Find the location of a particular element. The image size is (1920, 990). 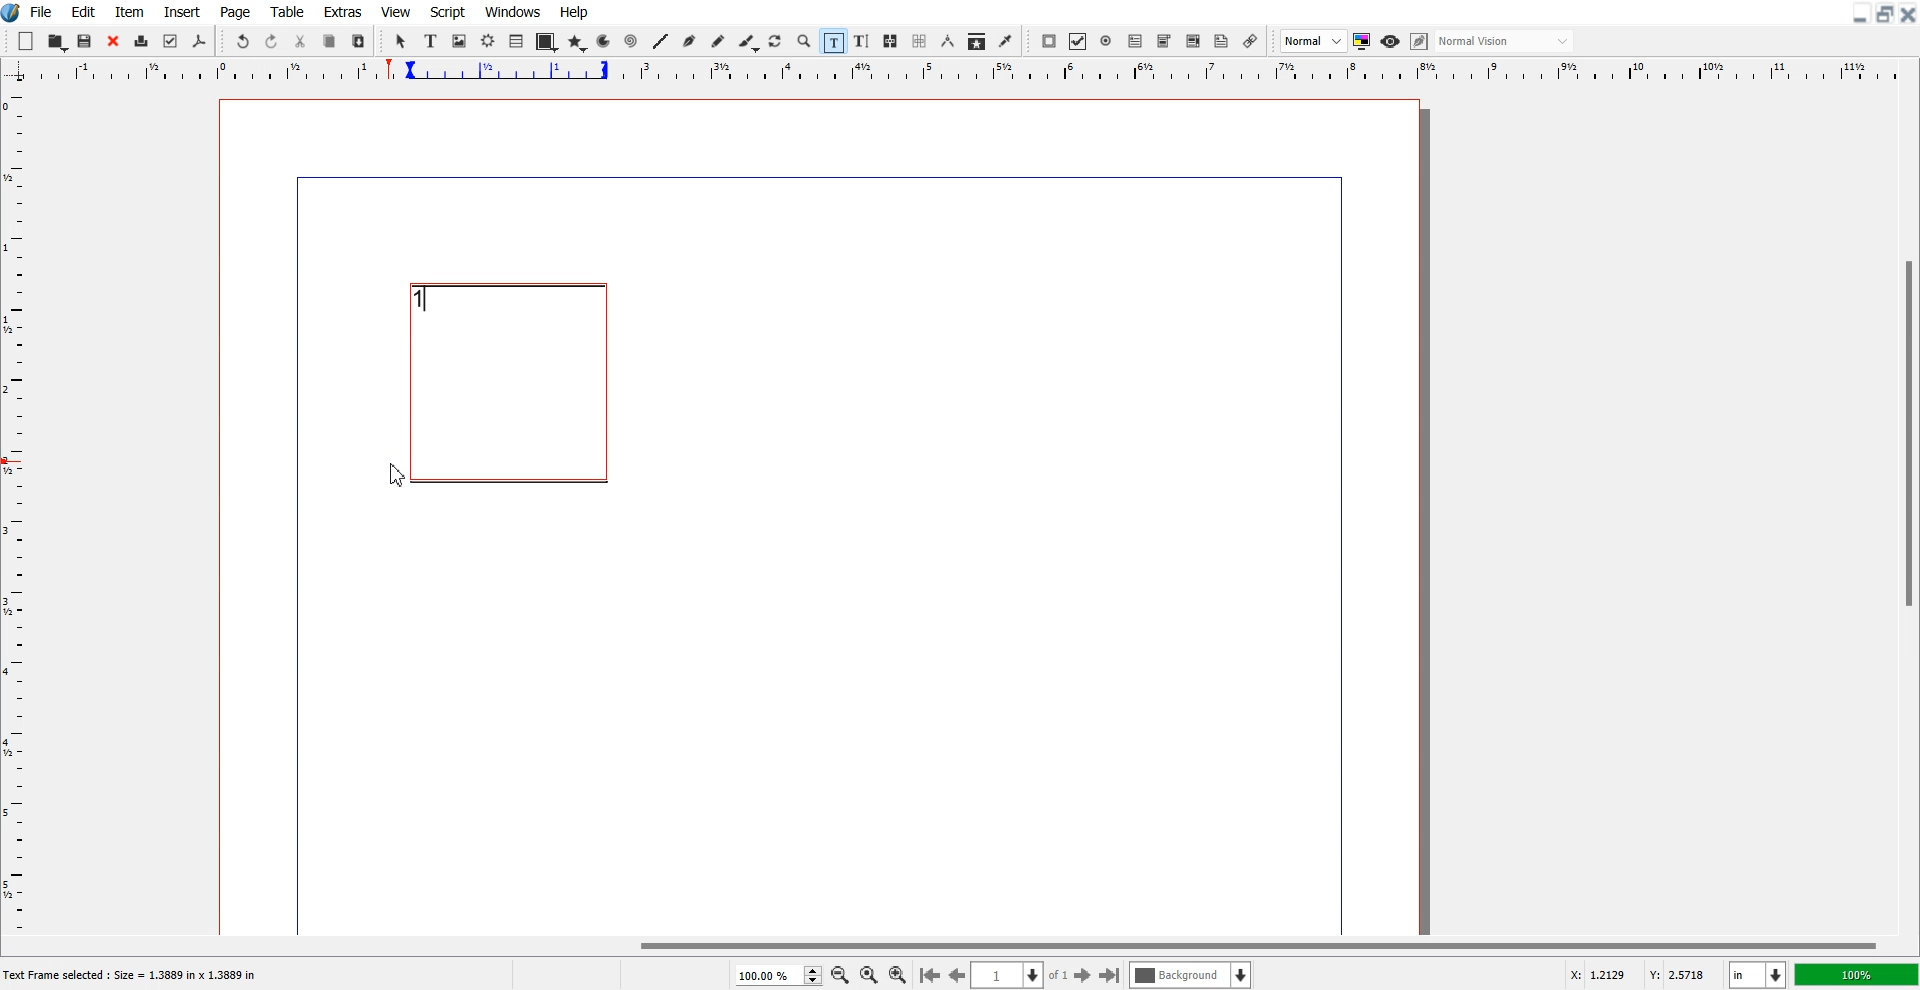

Undo is located at coordinates (242, 42).